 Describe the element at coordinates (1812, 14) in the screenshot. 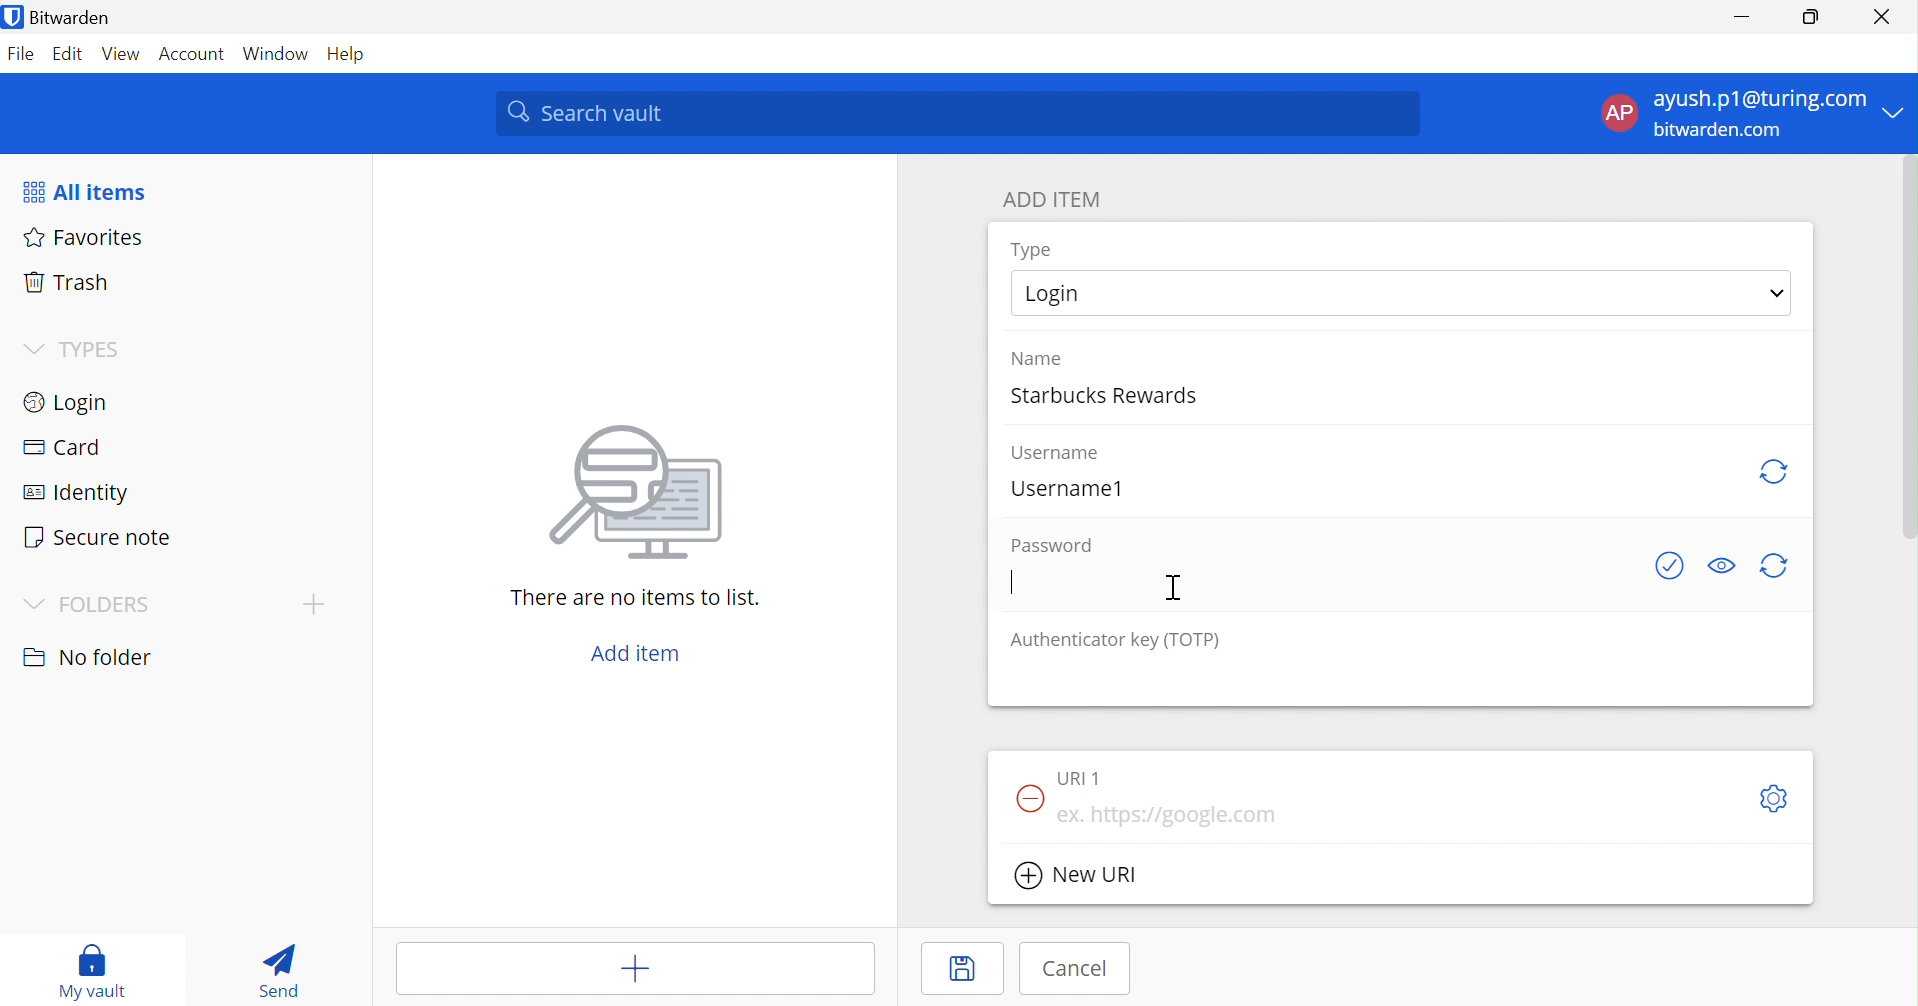

I see `Restore Down` at that location.